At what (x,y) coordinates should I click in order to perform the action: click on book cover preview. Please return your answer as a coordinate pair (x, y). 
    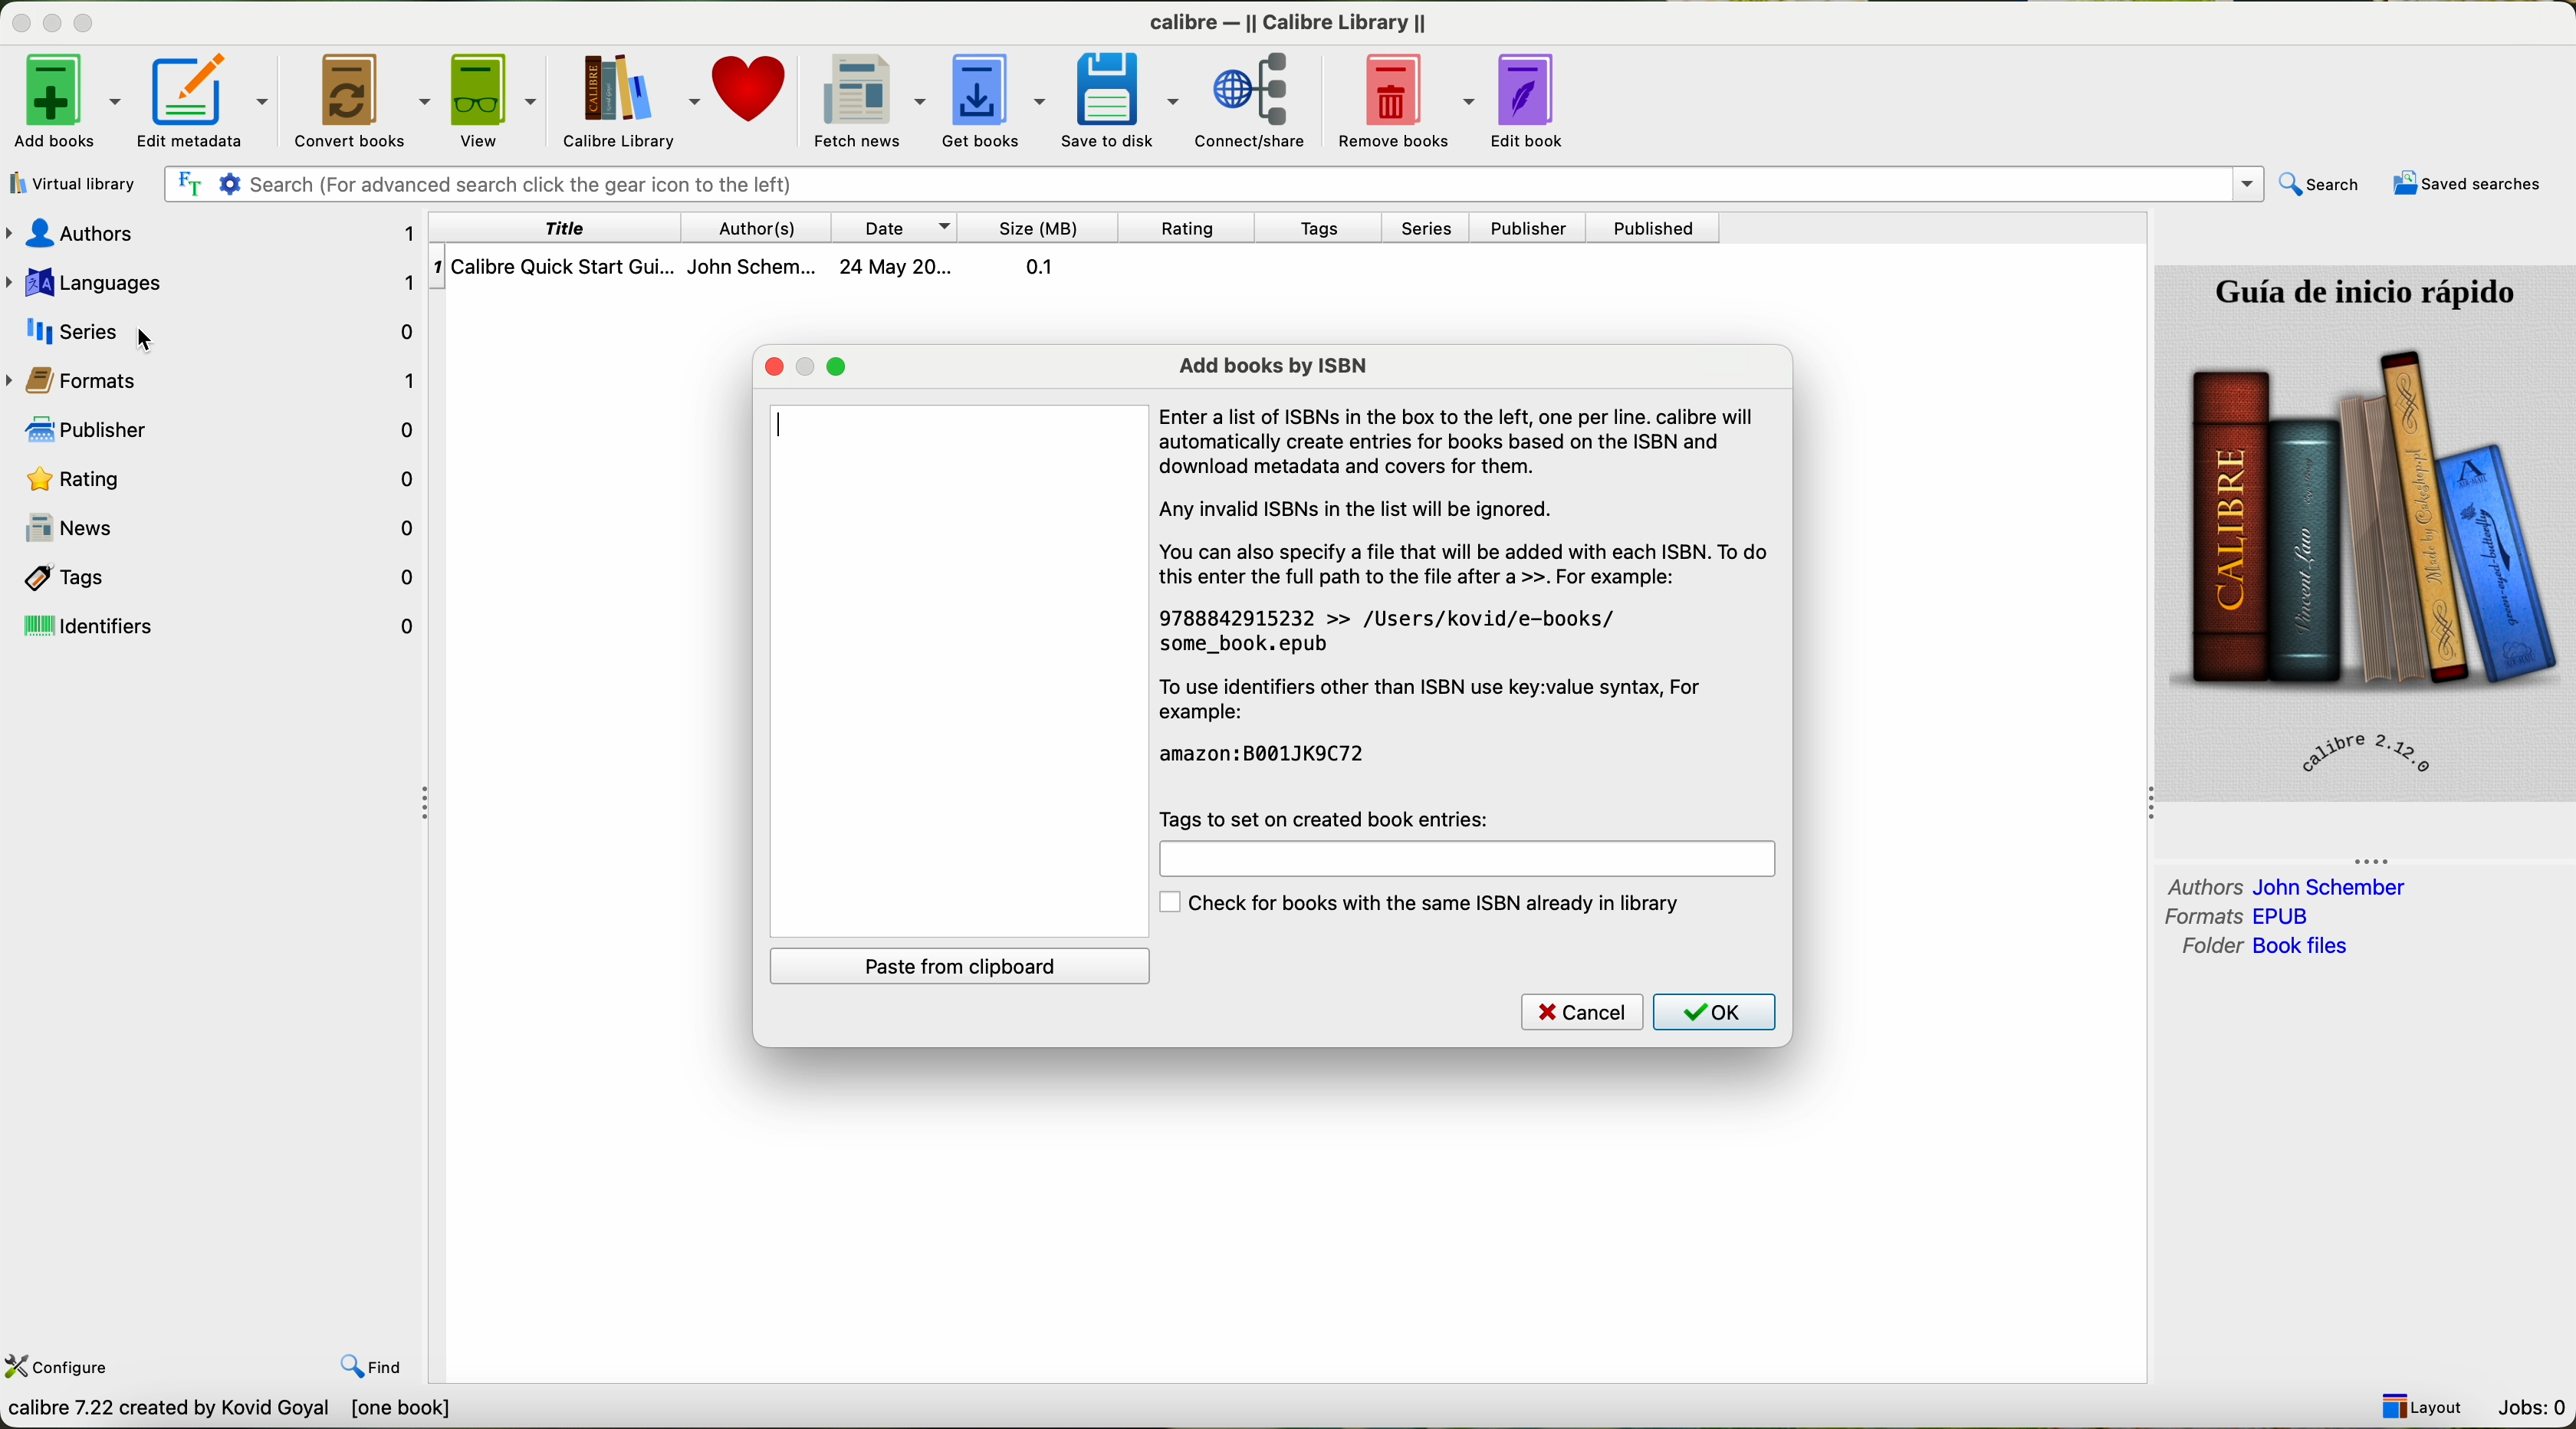
    Looking at the image, I should click on (2365, 532).